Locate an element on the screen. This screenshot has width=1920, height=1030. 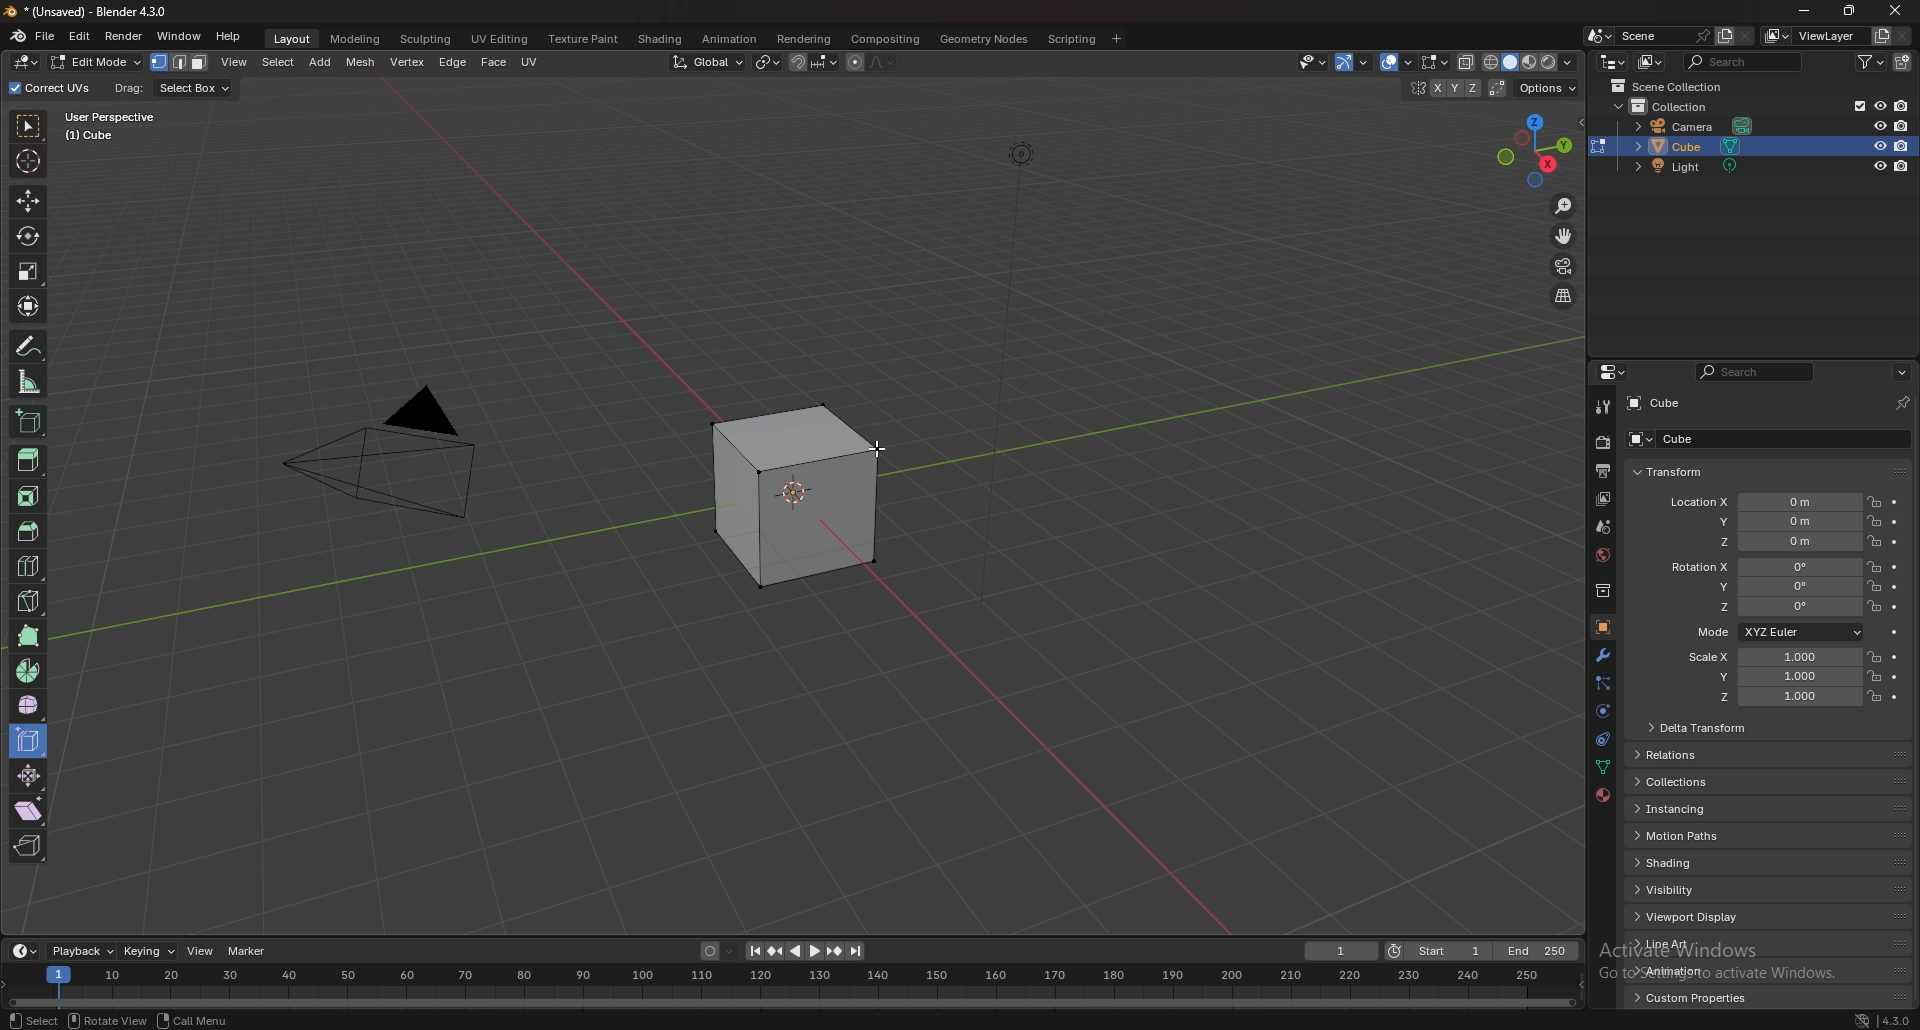
scene collection is located at coordinates (1678, 85).